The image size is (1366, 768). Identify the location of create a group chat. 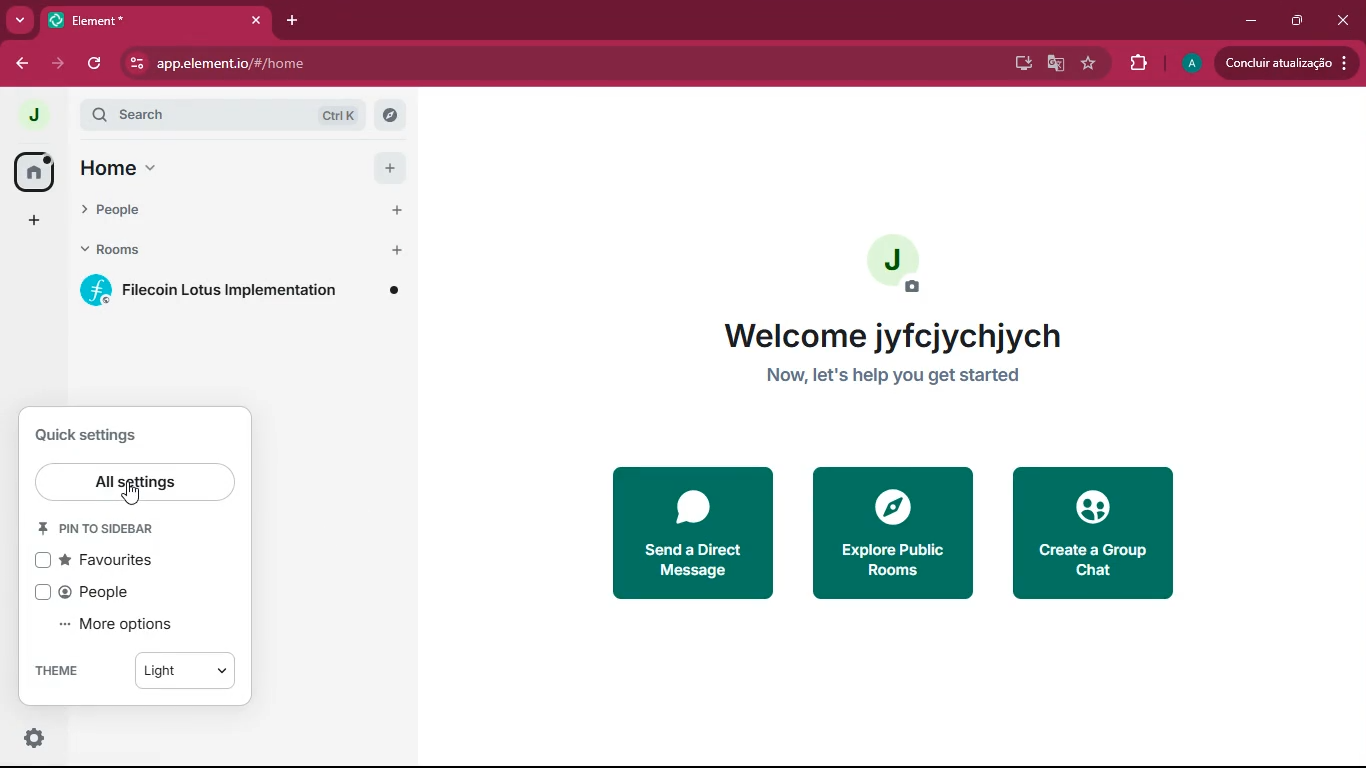
(1103, 529).